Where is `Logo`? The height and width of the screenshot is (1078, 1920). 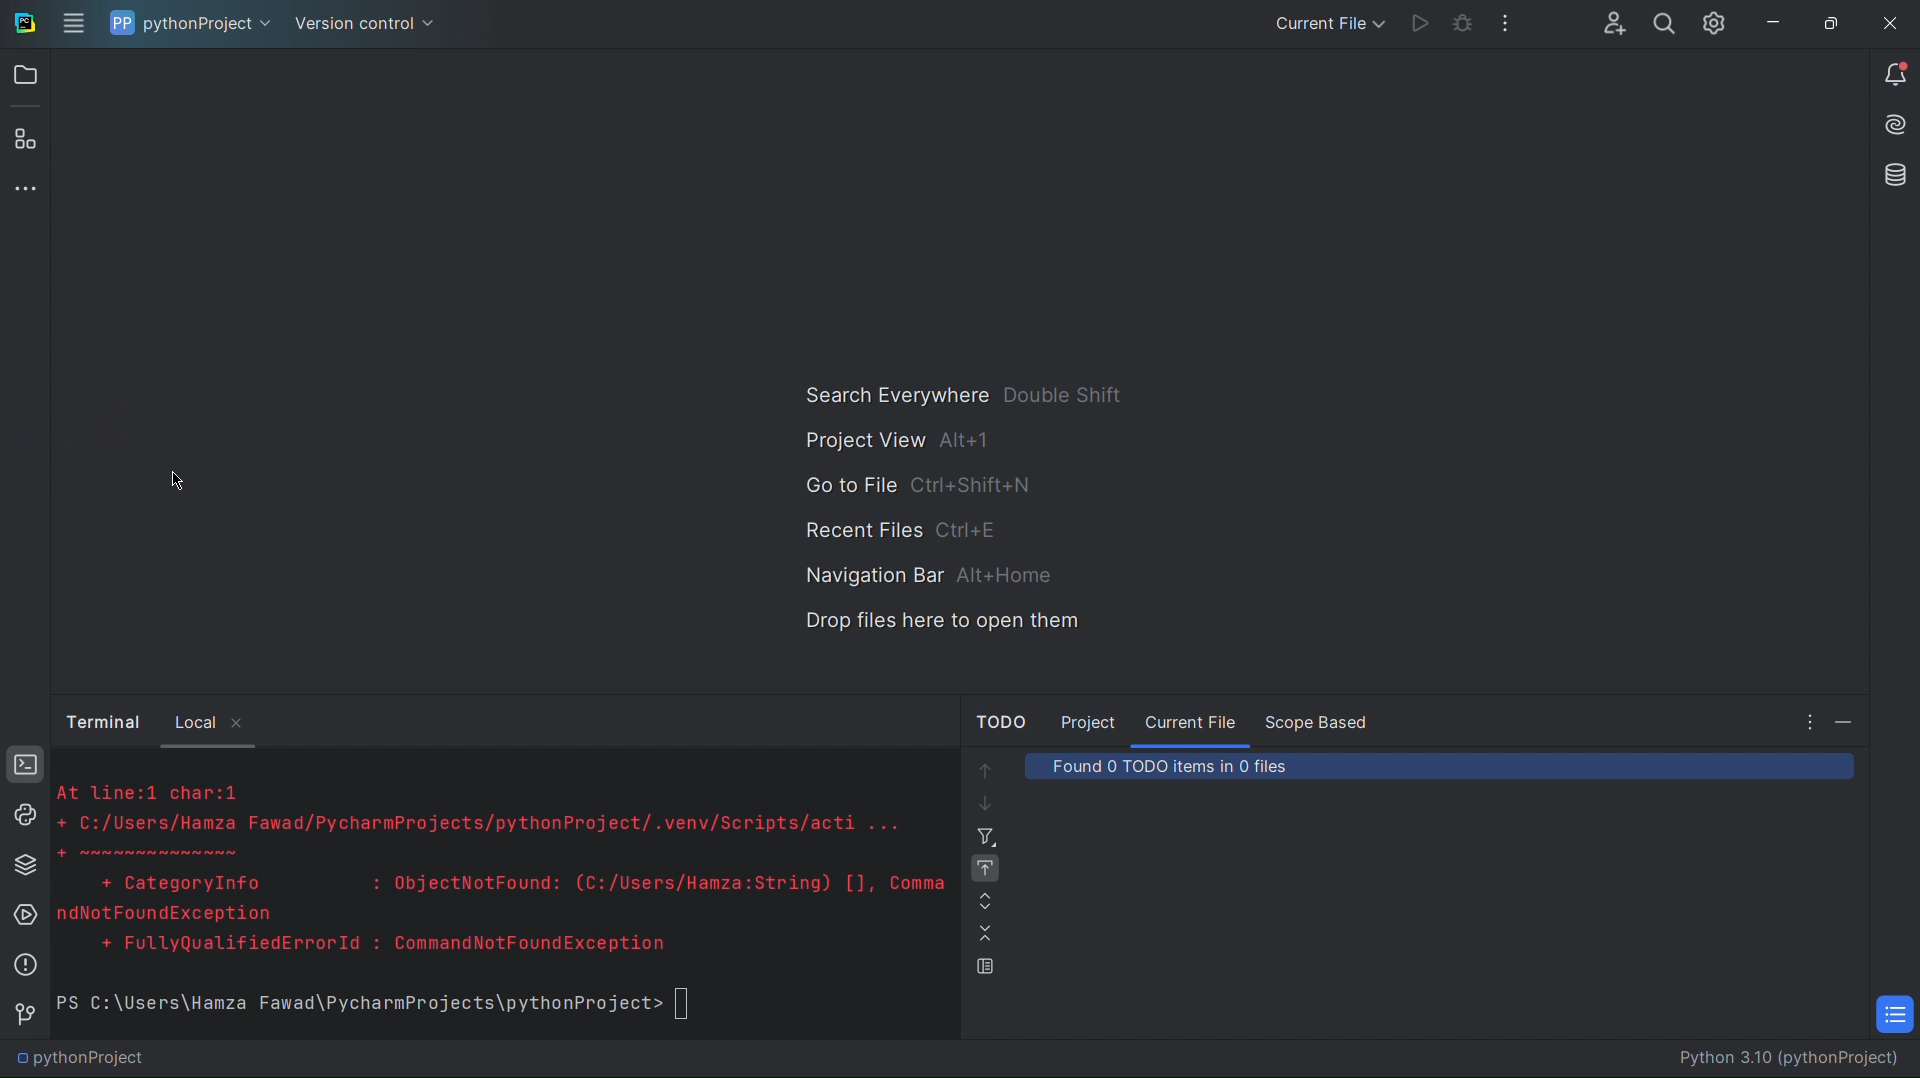 Logo is located at coordinates (25, 25).